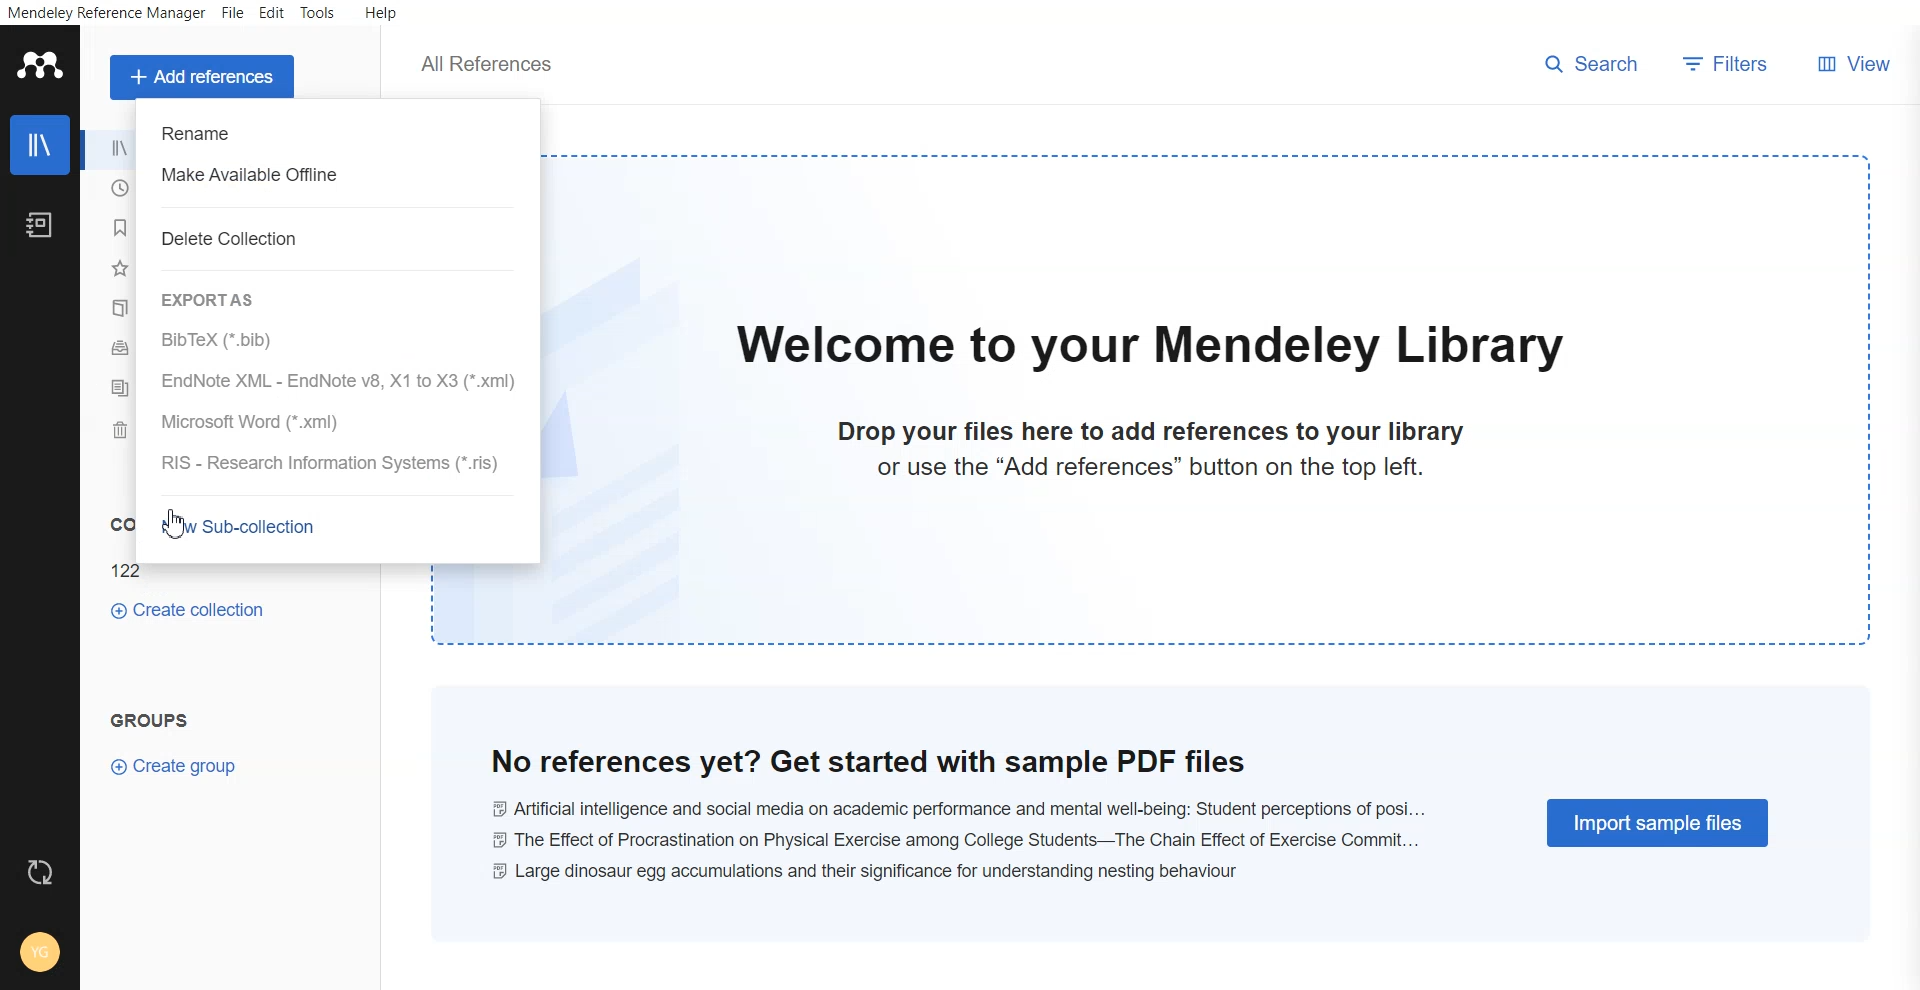 This screenshot has width=1920, height=990. What do you see at coordinates (245, 528) in the screenshot?
I see `New Sub-collection` at bounding box center [245, 528].